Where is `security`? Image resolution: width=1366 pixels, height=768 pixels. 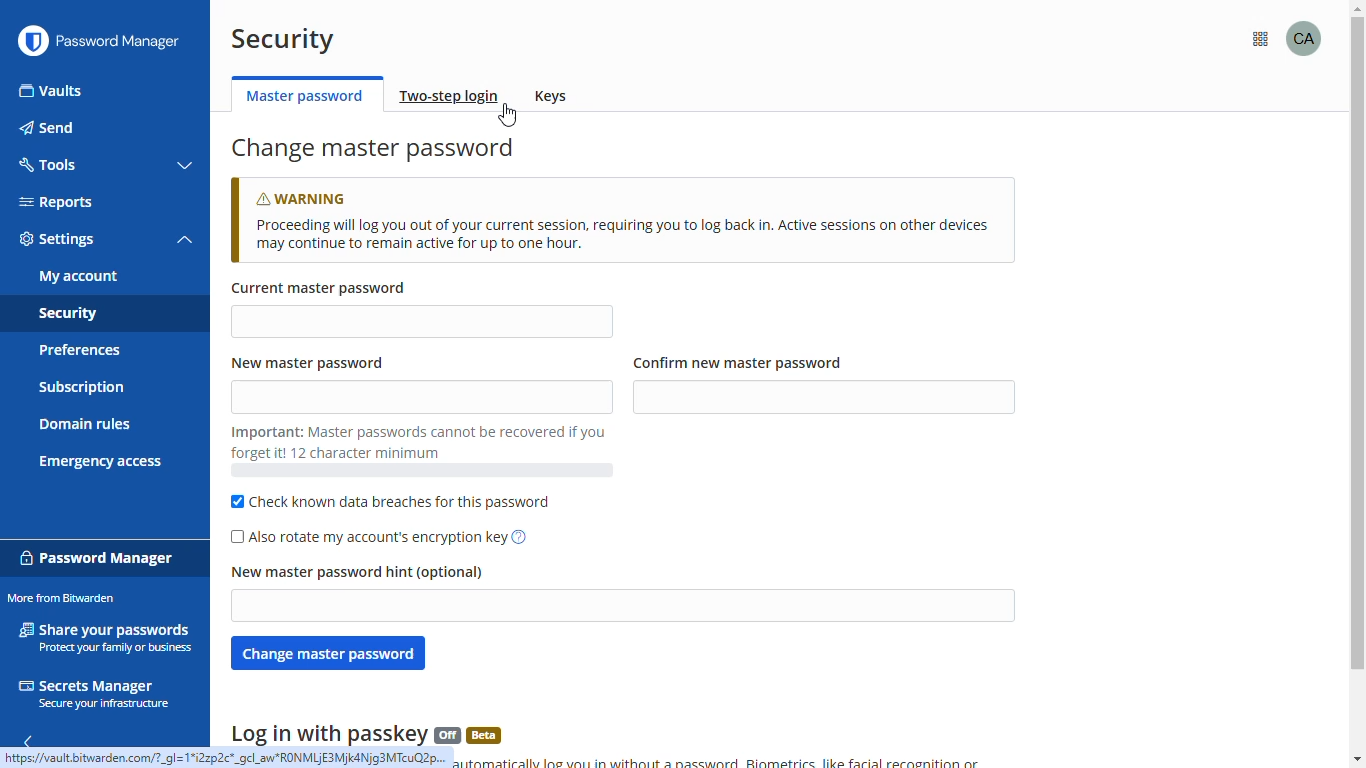
security is located at coordinates (283, 39).